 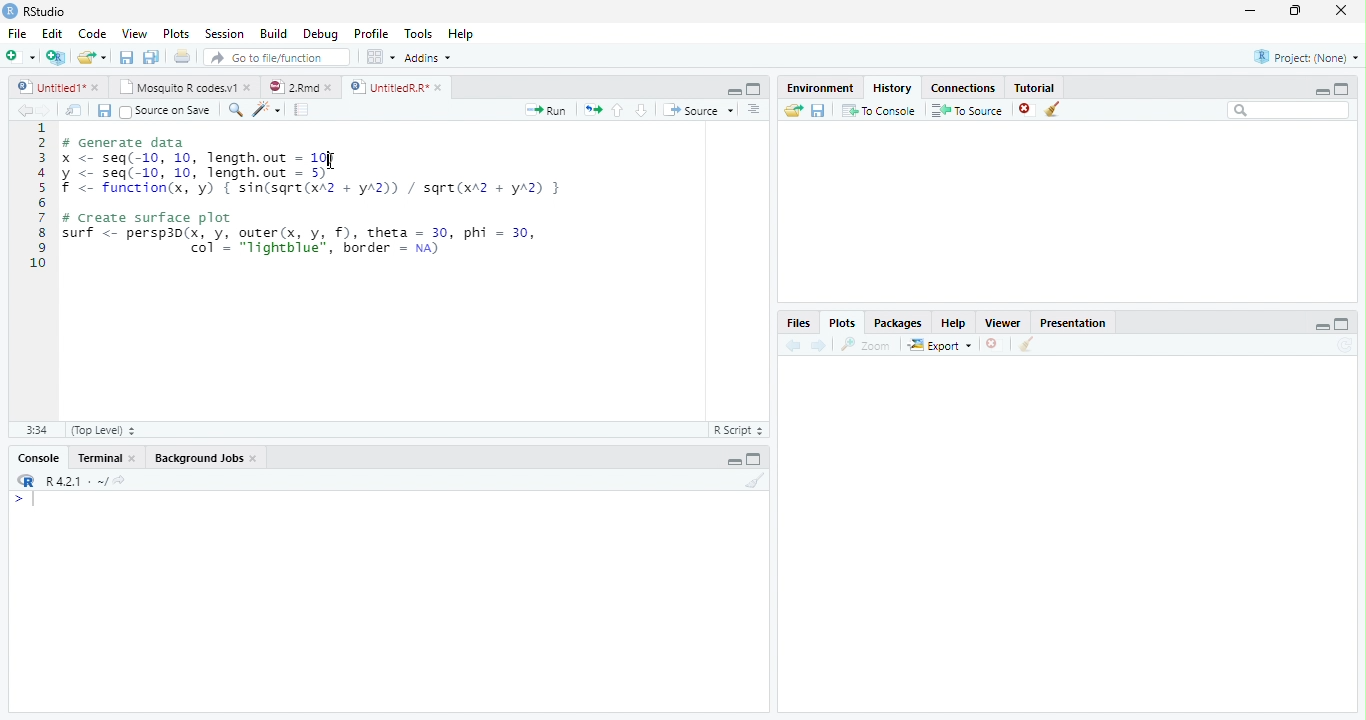 I want to click on Terminal, so click(x=99, y=458).